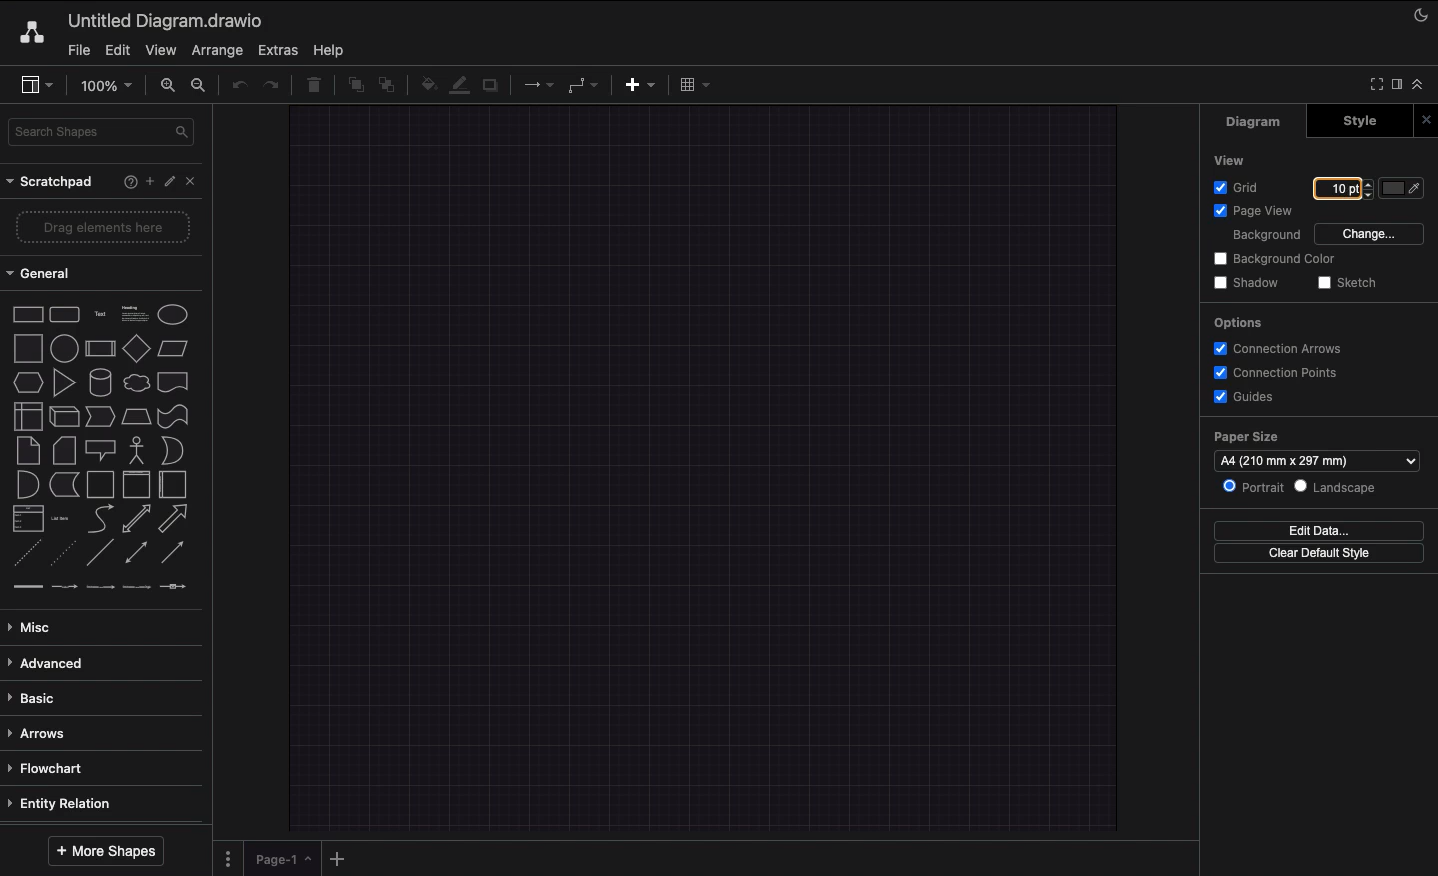 Image resolution: width=1438 pixels, height=876 pixels. Describe the element at coordinates (104, 226) in the screenshot. I see `Drag elements here` at that location.